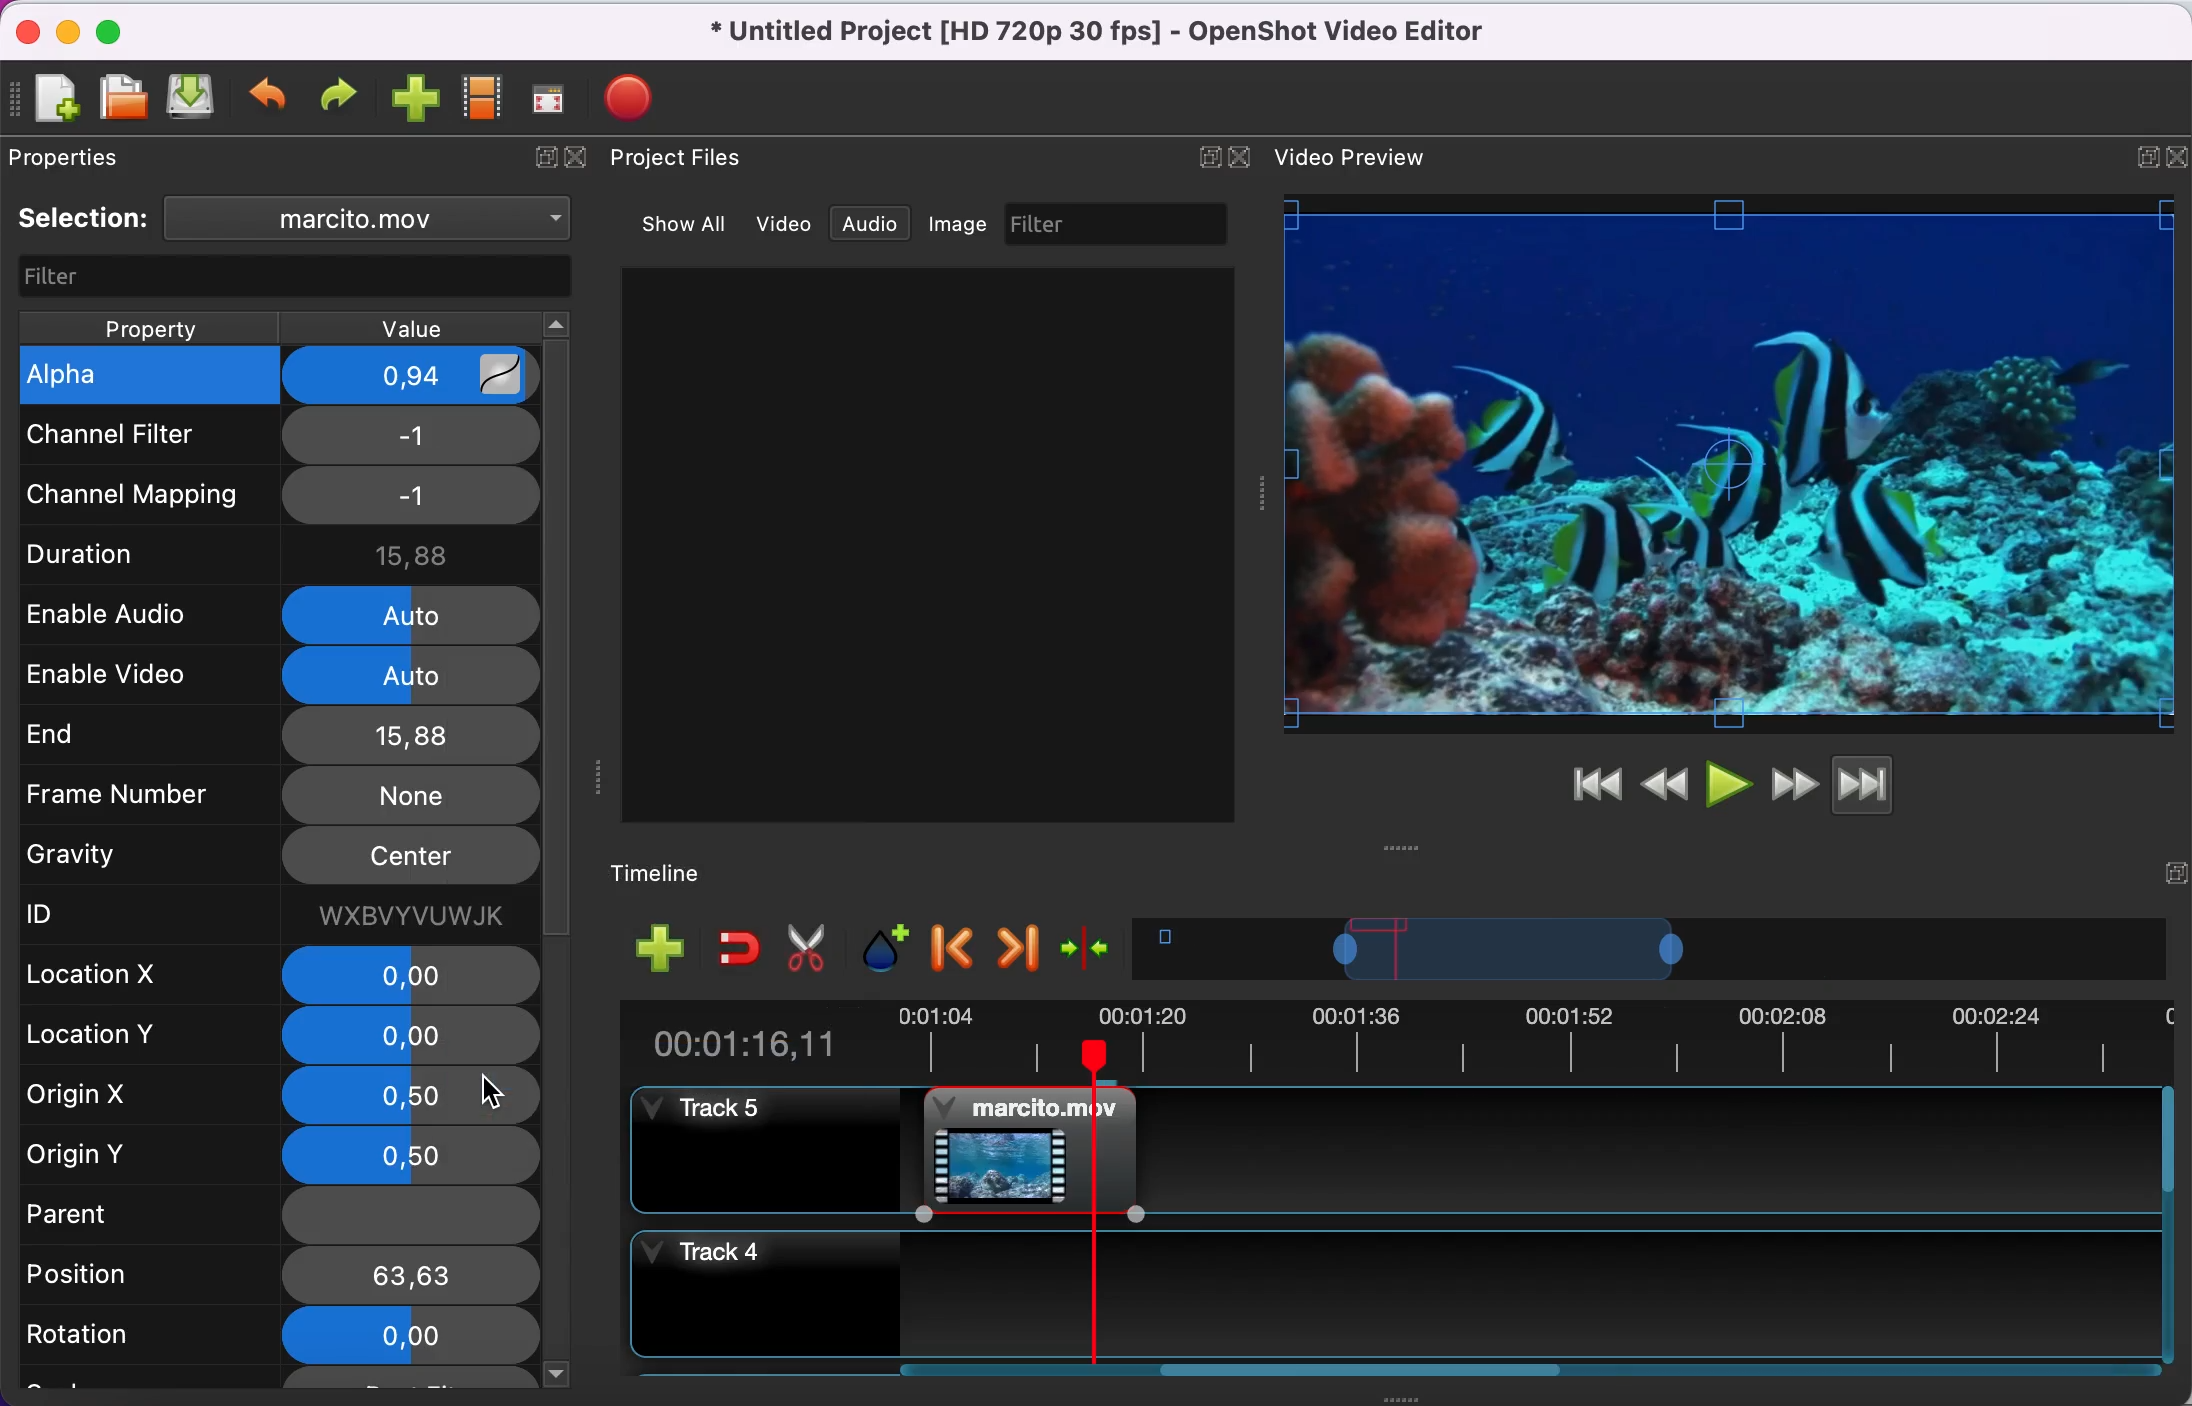 The image size is (2192, 1406). Describe the element at coordinates (2173, 867) in the screenshot. I see `expand/hide` at that location.